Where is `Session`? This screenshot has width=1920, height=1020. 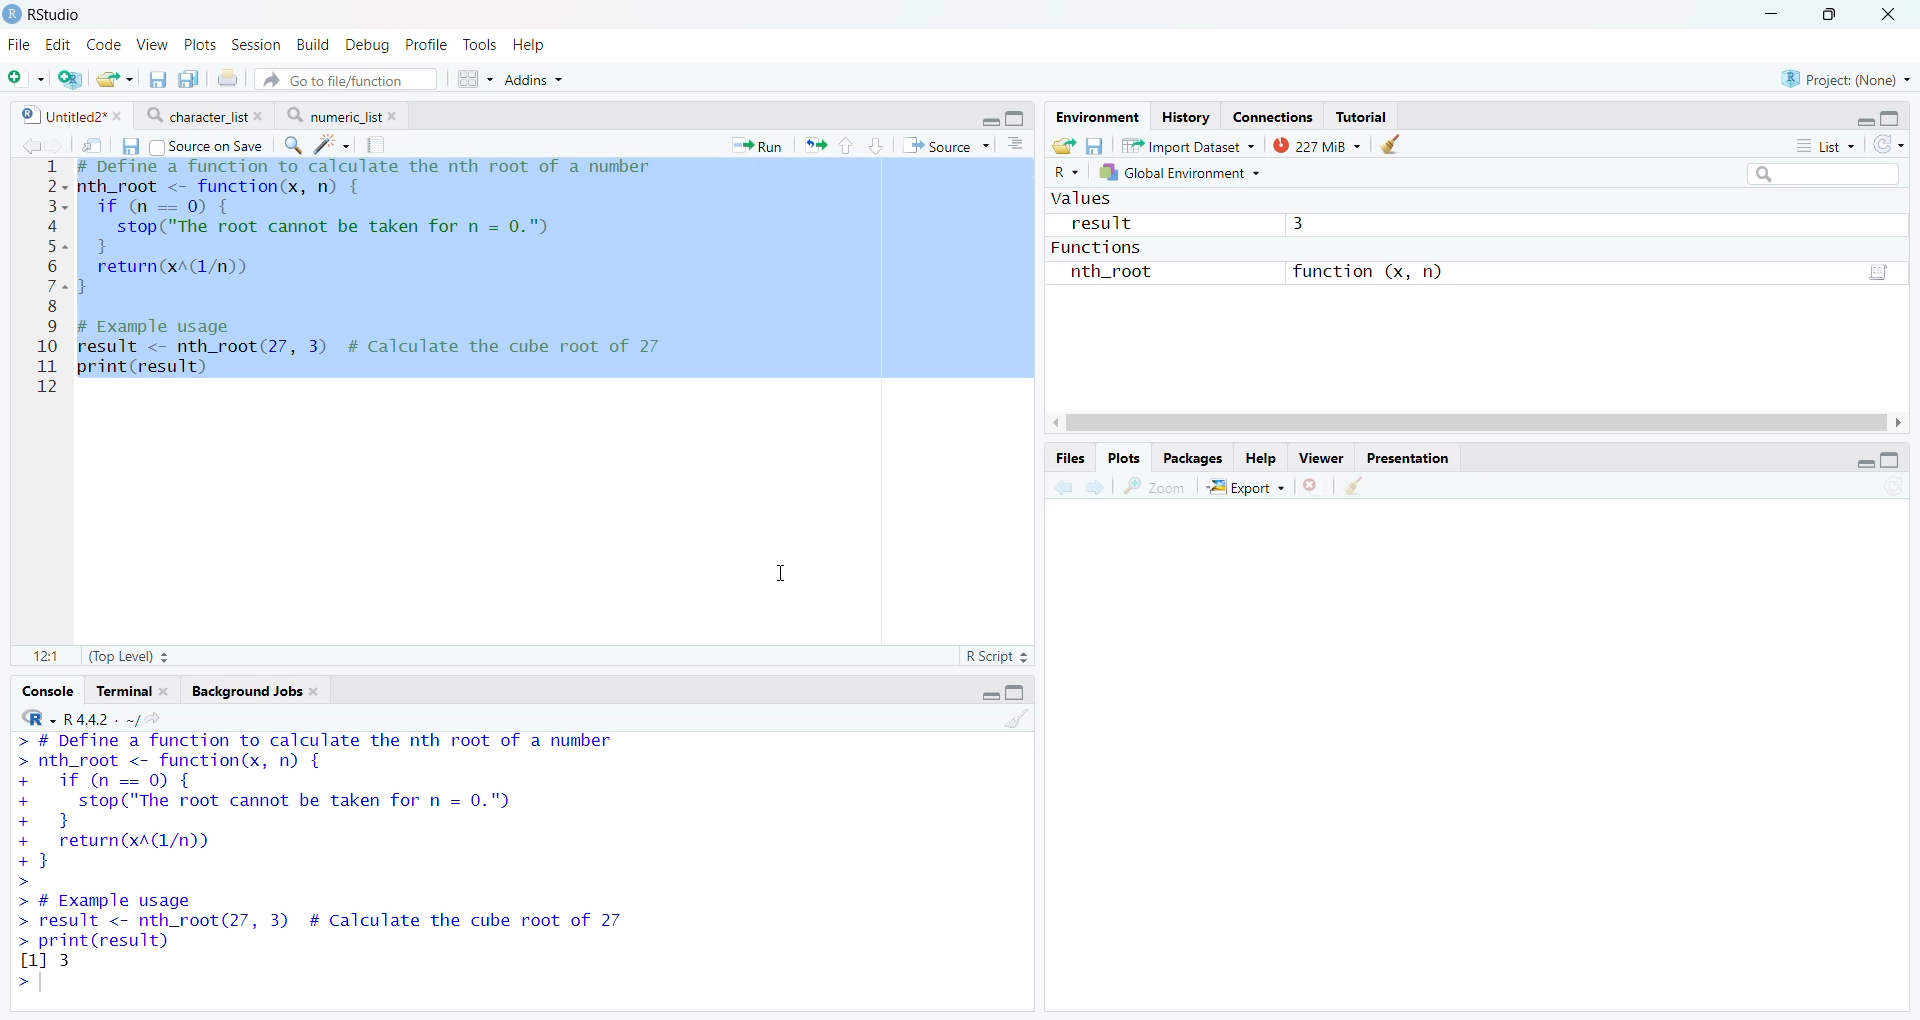
Session is located at coordinates (257, 43).